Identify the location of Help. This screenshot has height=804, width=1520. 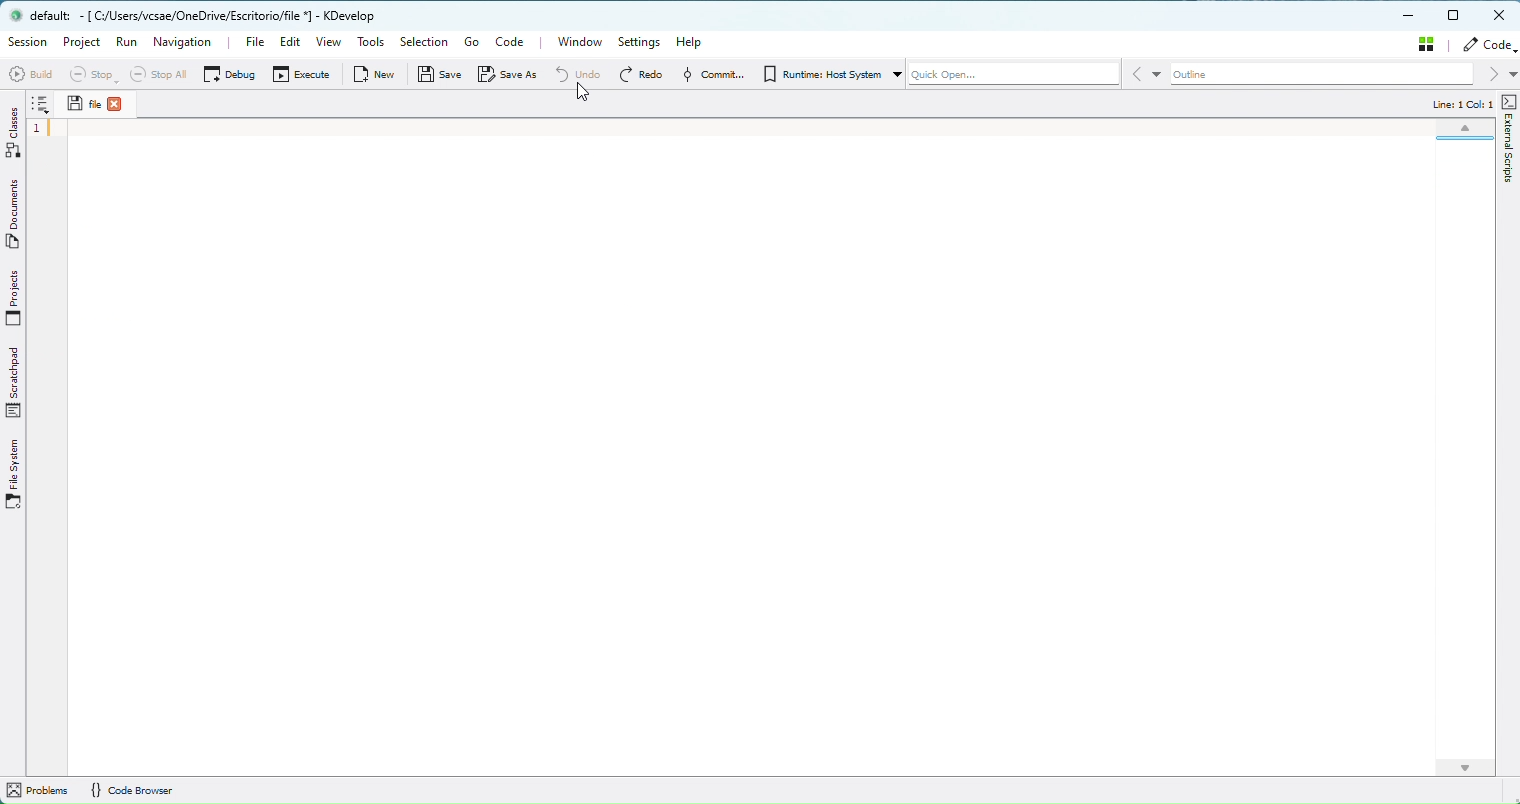
(700, 42).